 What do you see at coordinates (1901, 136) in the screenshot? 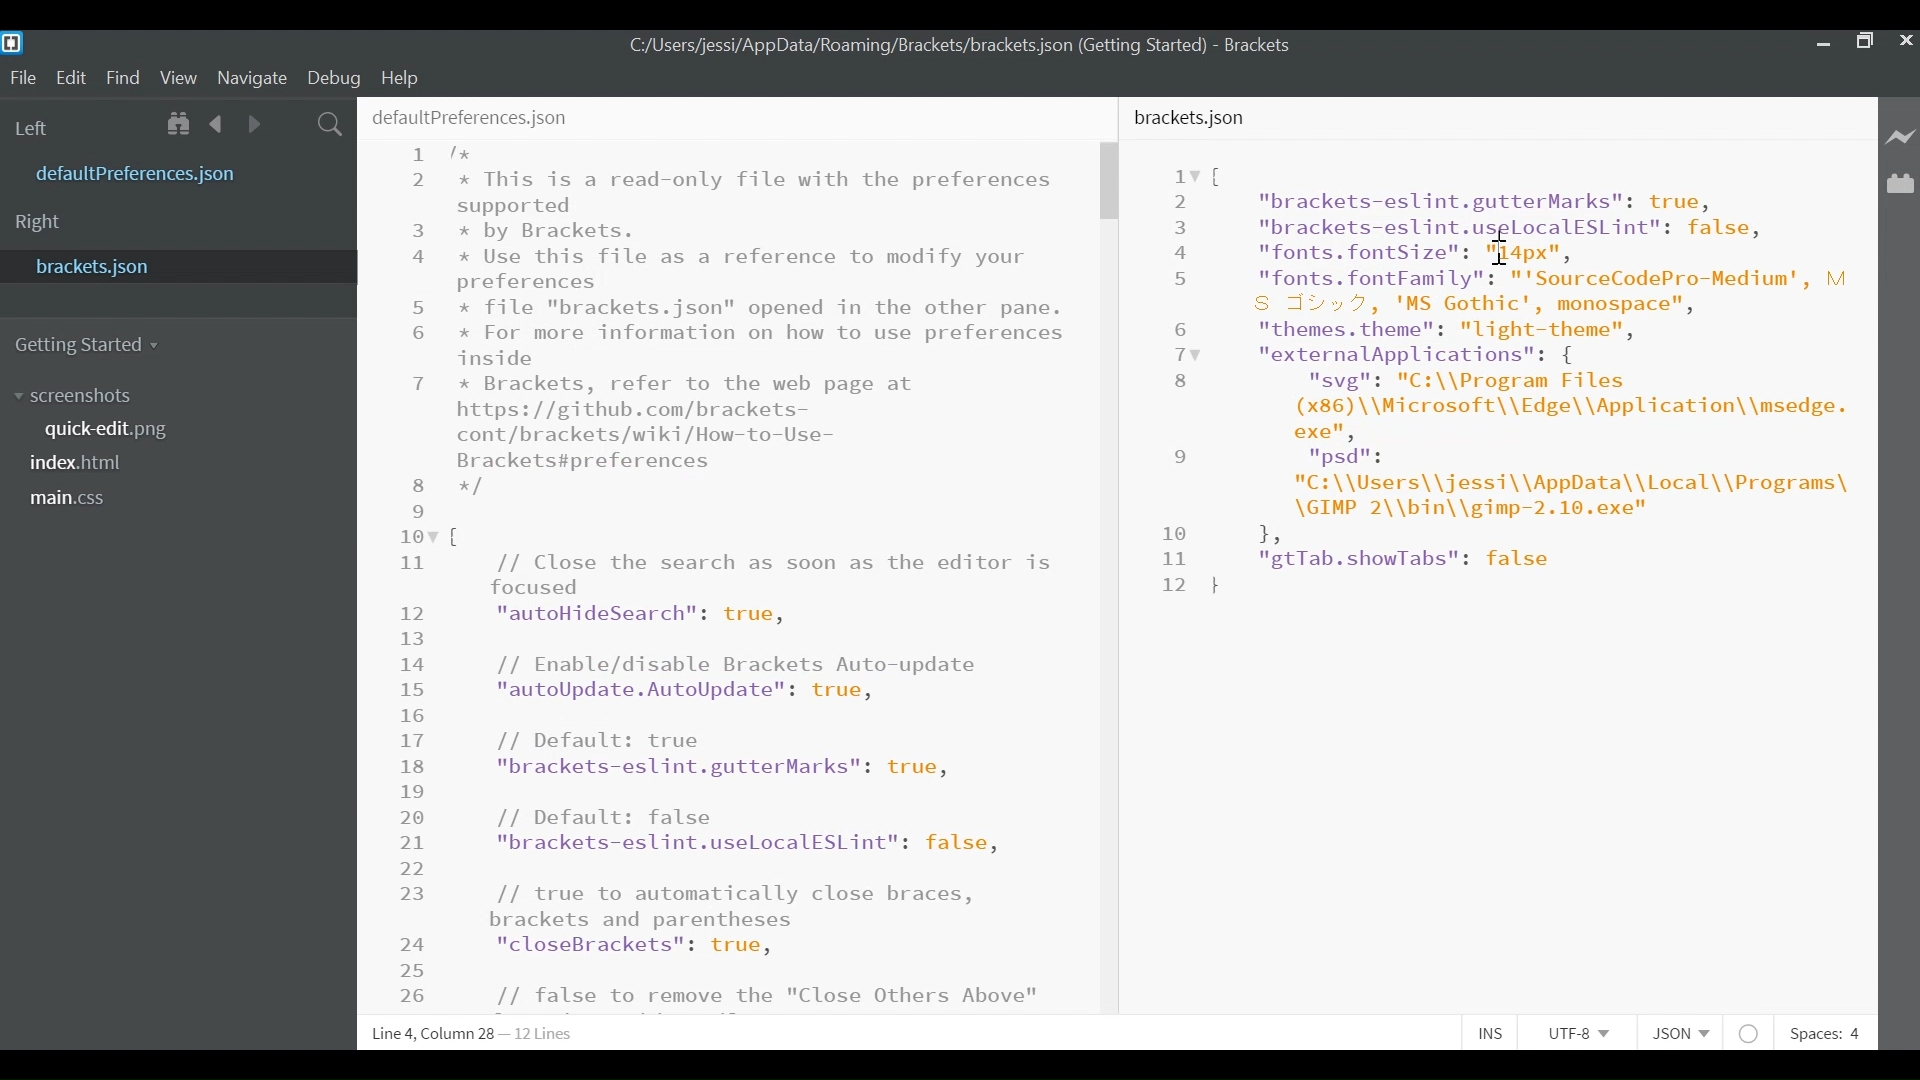
I see `Live Preview` at bounding box center [1901, 136].